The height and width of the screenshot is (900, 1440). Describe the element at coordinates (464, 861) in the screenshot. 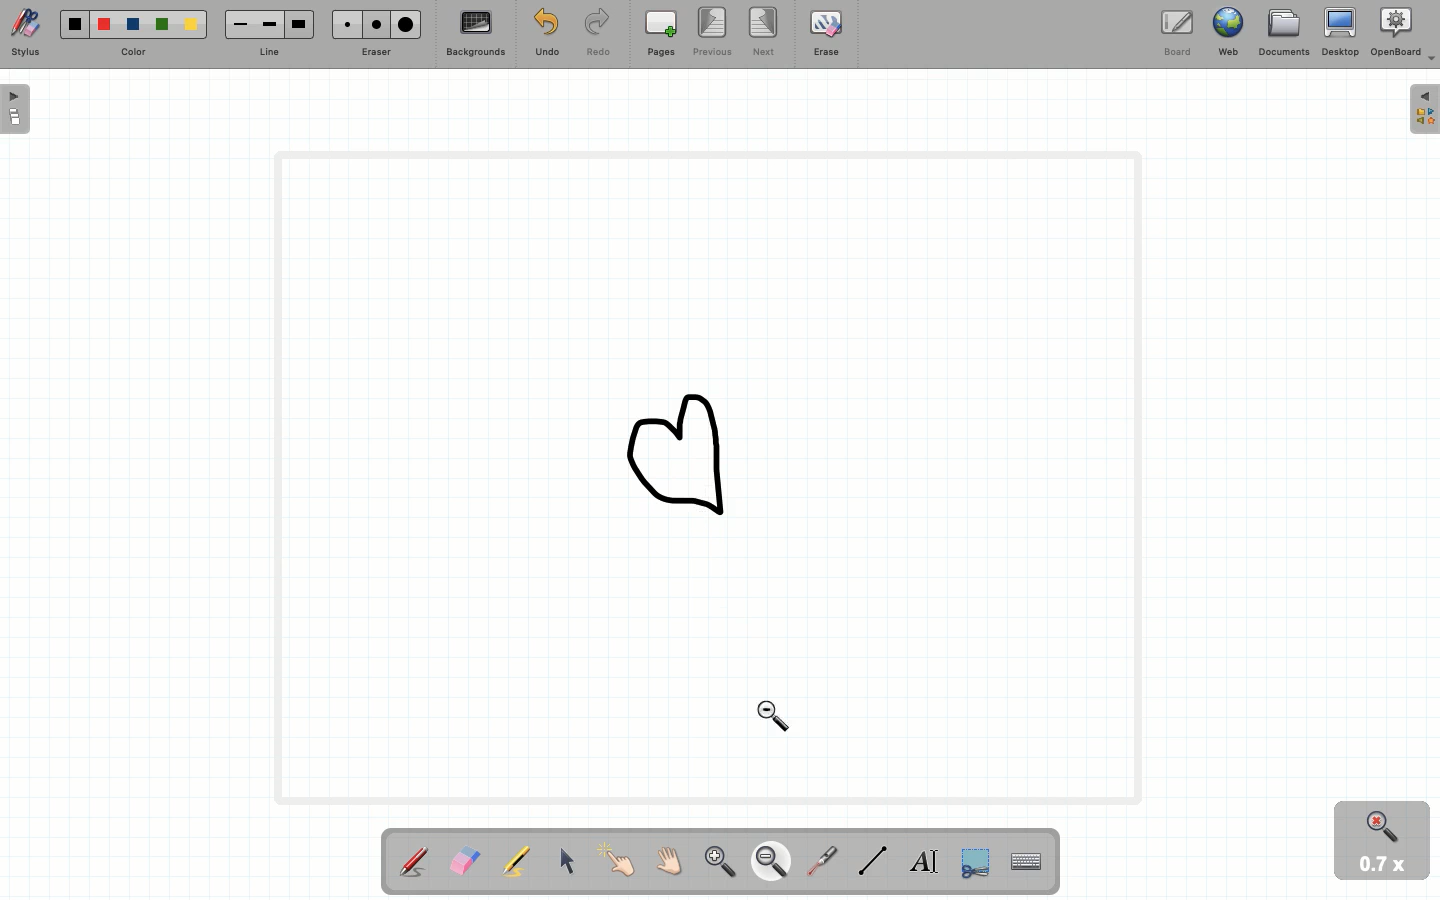

I see `Eraser` at that location.